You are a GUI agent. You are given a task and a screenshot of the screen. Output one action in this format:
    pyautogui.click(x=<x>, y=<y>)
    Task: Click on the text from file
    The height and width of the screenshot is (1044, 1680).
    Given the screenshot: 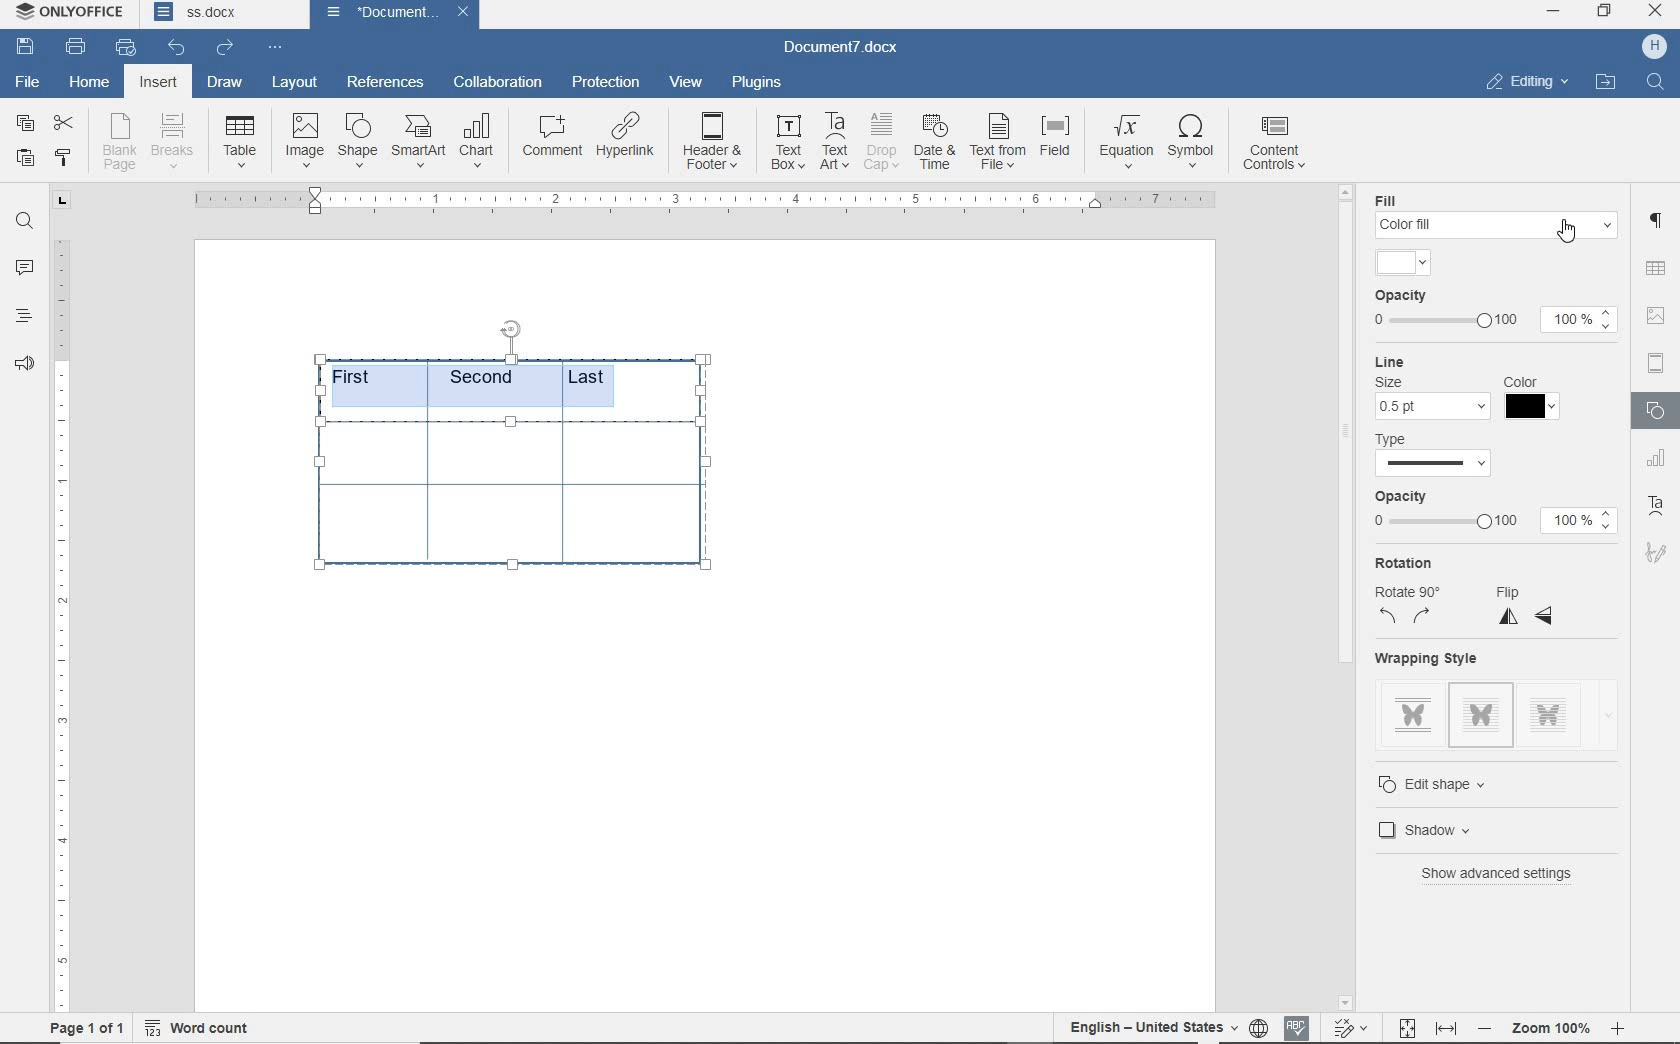 What is the action you would take?
    pyautogui.click(x=998, y=140)
    